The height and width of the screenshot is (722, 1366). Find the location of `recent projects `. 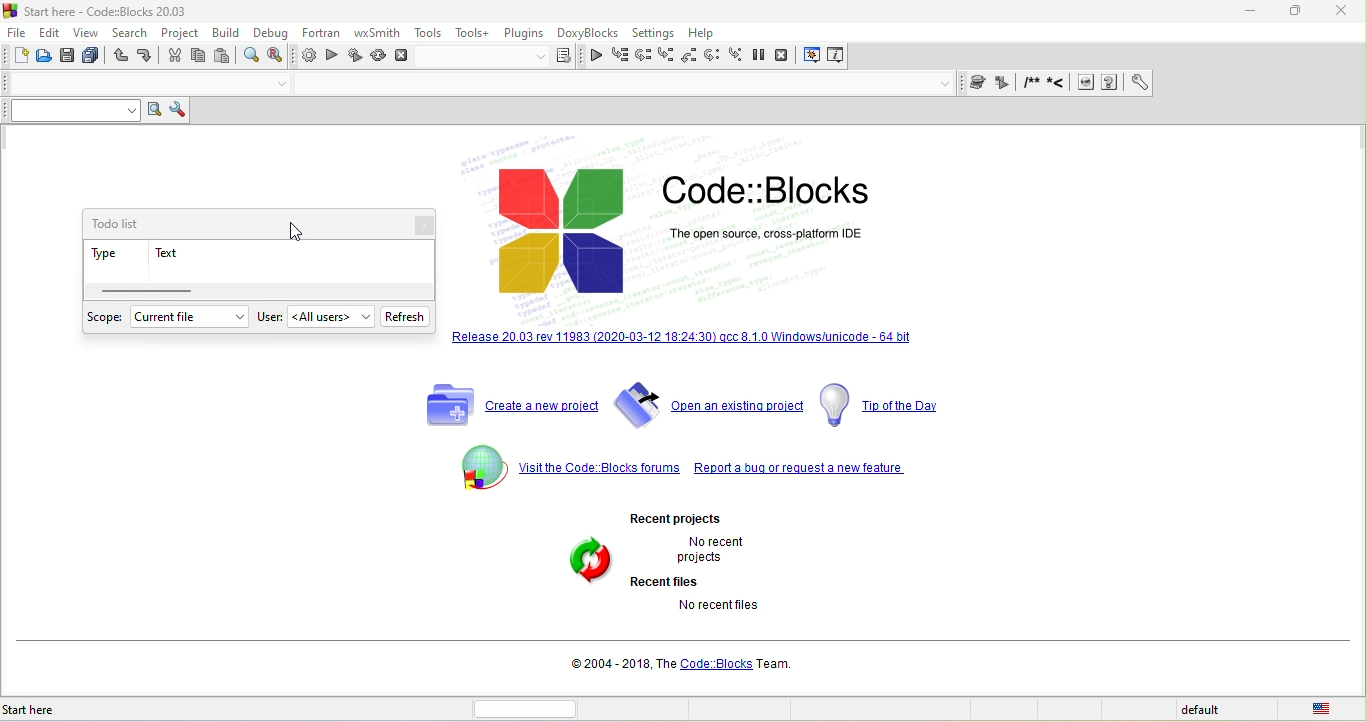

recent projects  is located at coordinates (700, 515).